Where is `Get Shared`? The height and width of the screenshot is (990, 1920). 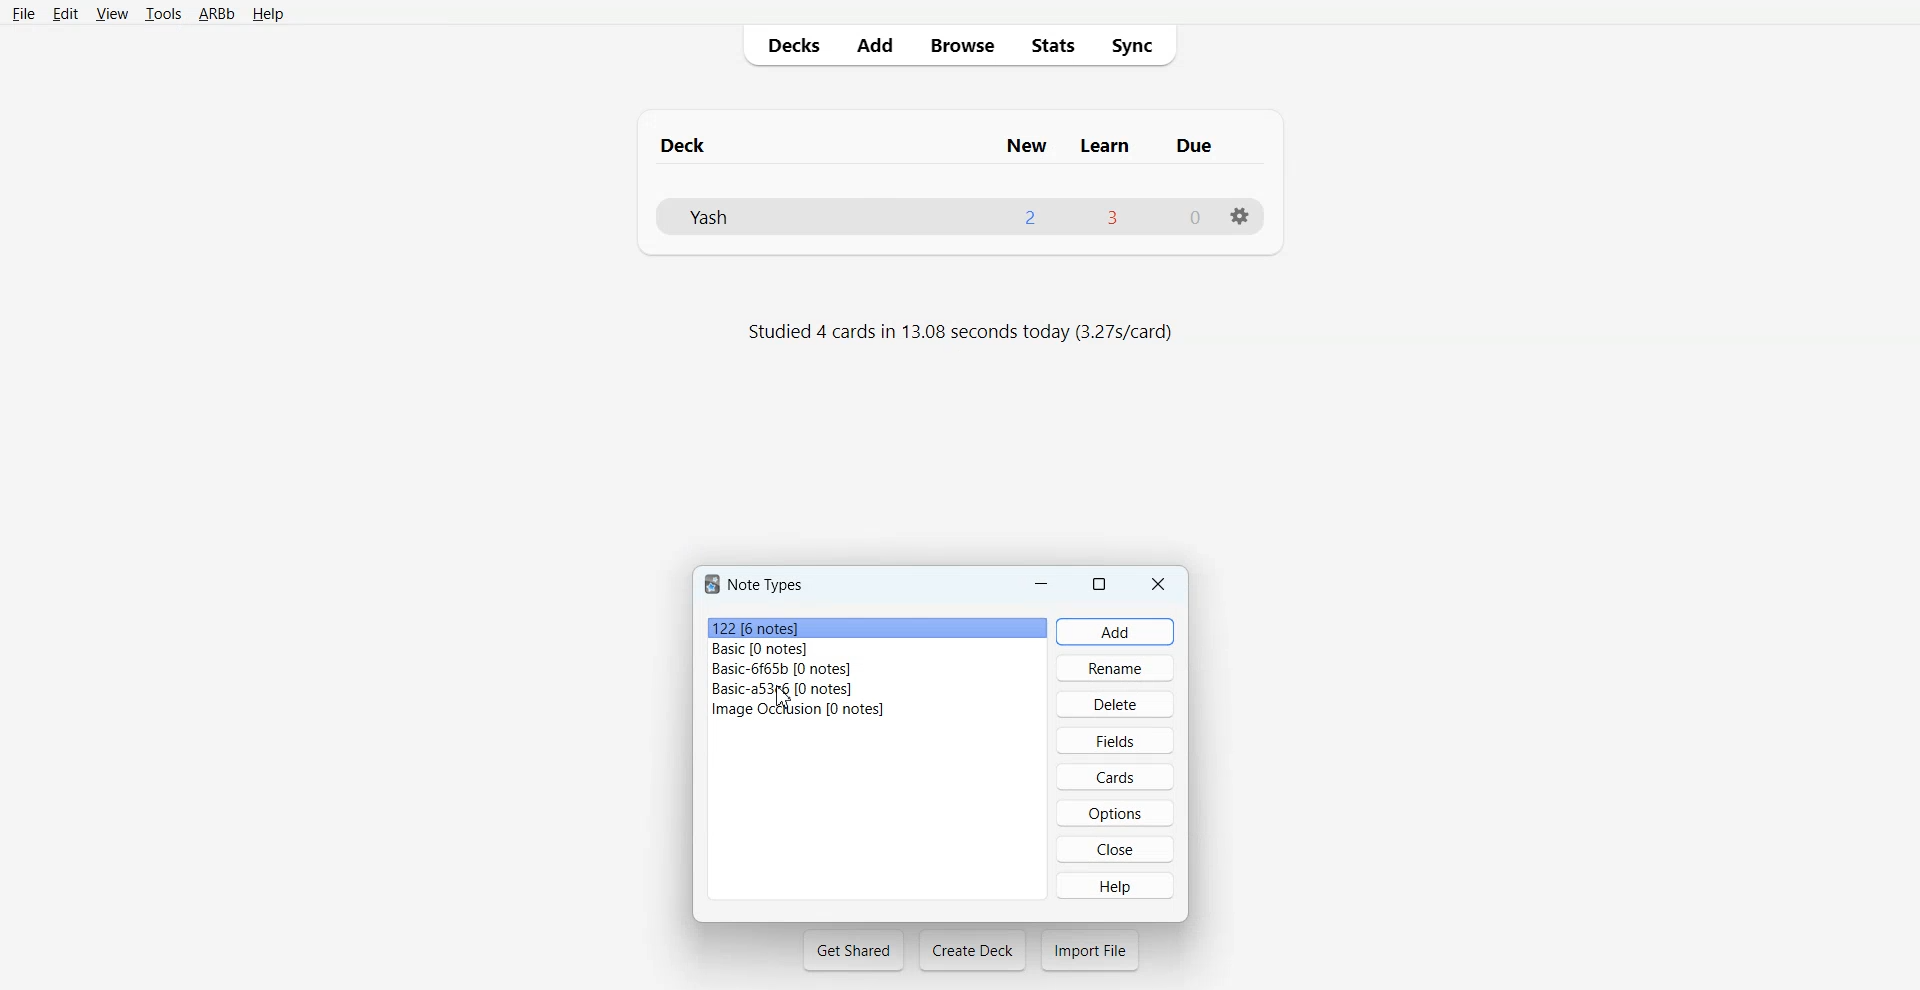
Get Shared is located at coordinates (854, 950).